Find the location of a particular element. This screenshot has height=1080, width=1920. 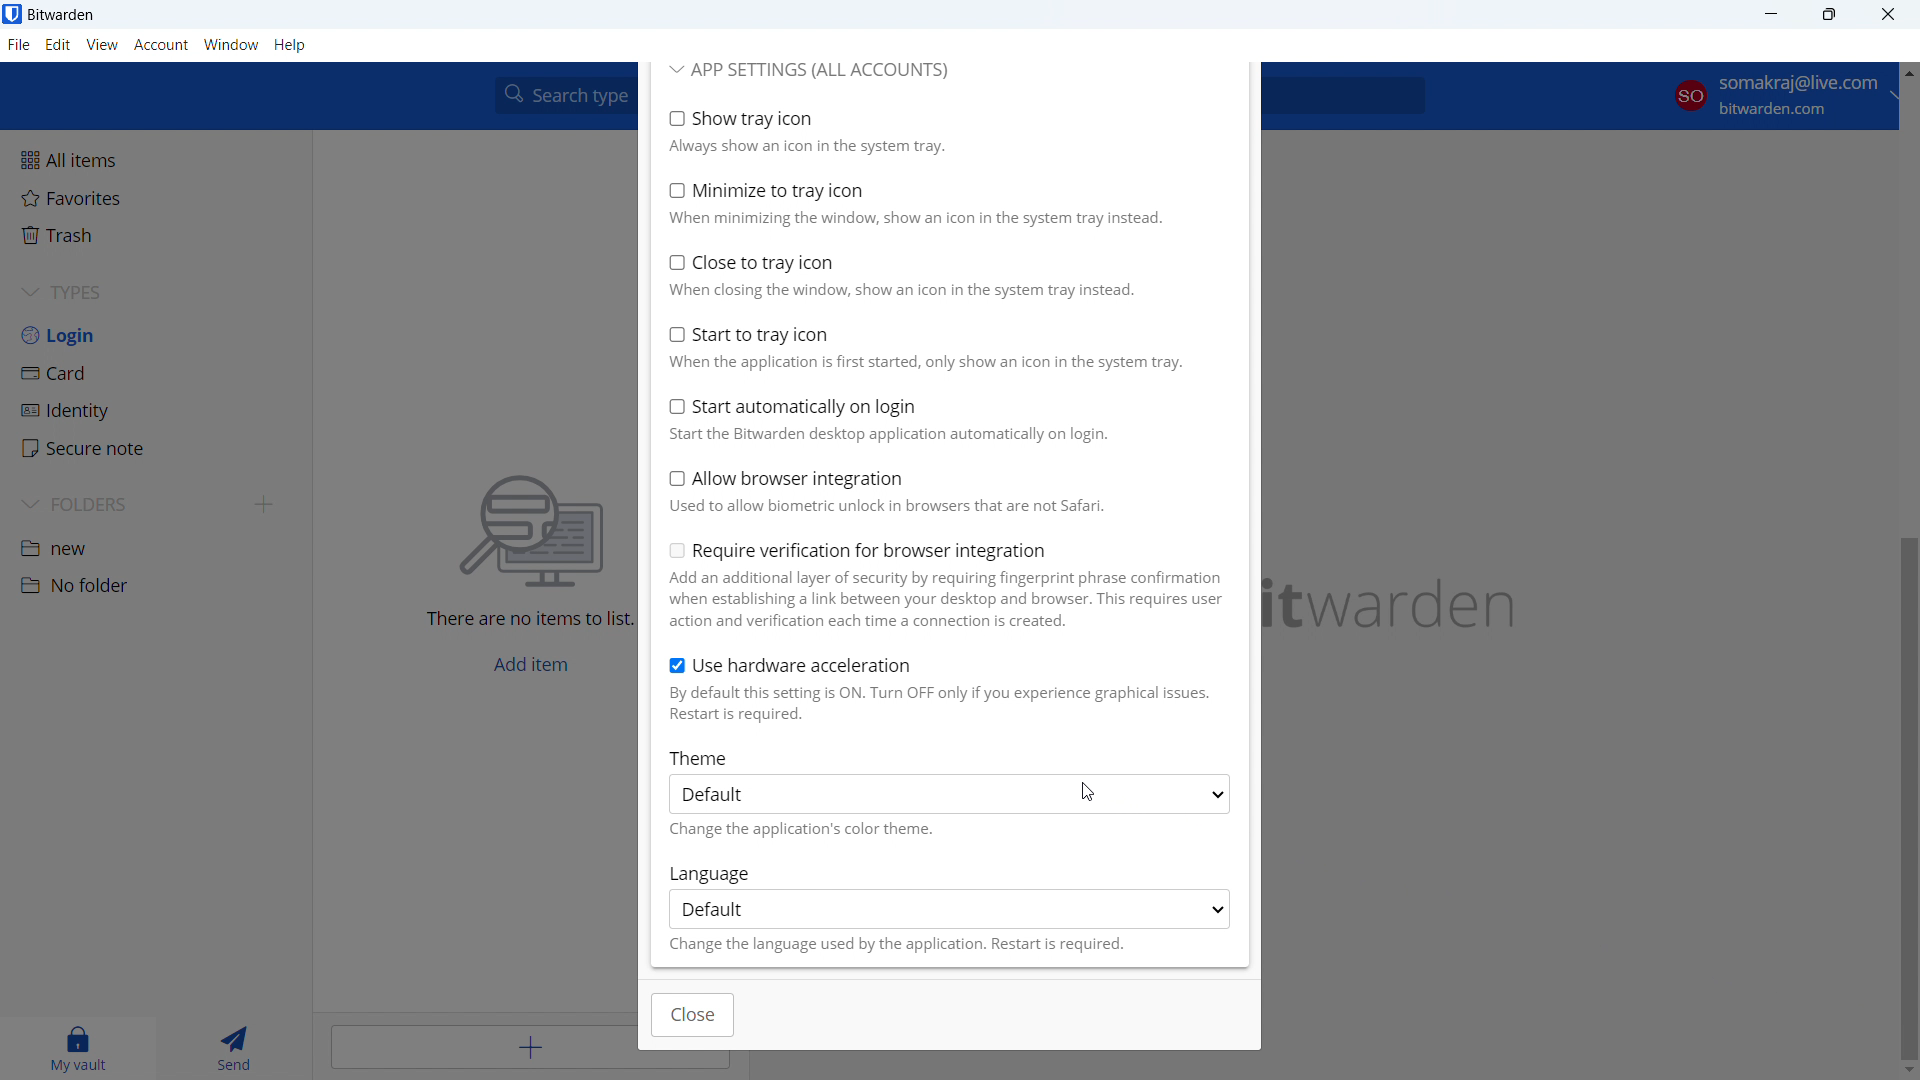

favorites is located at coordinates (153, 197).